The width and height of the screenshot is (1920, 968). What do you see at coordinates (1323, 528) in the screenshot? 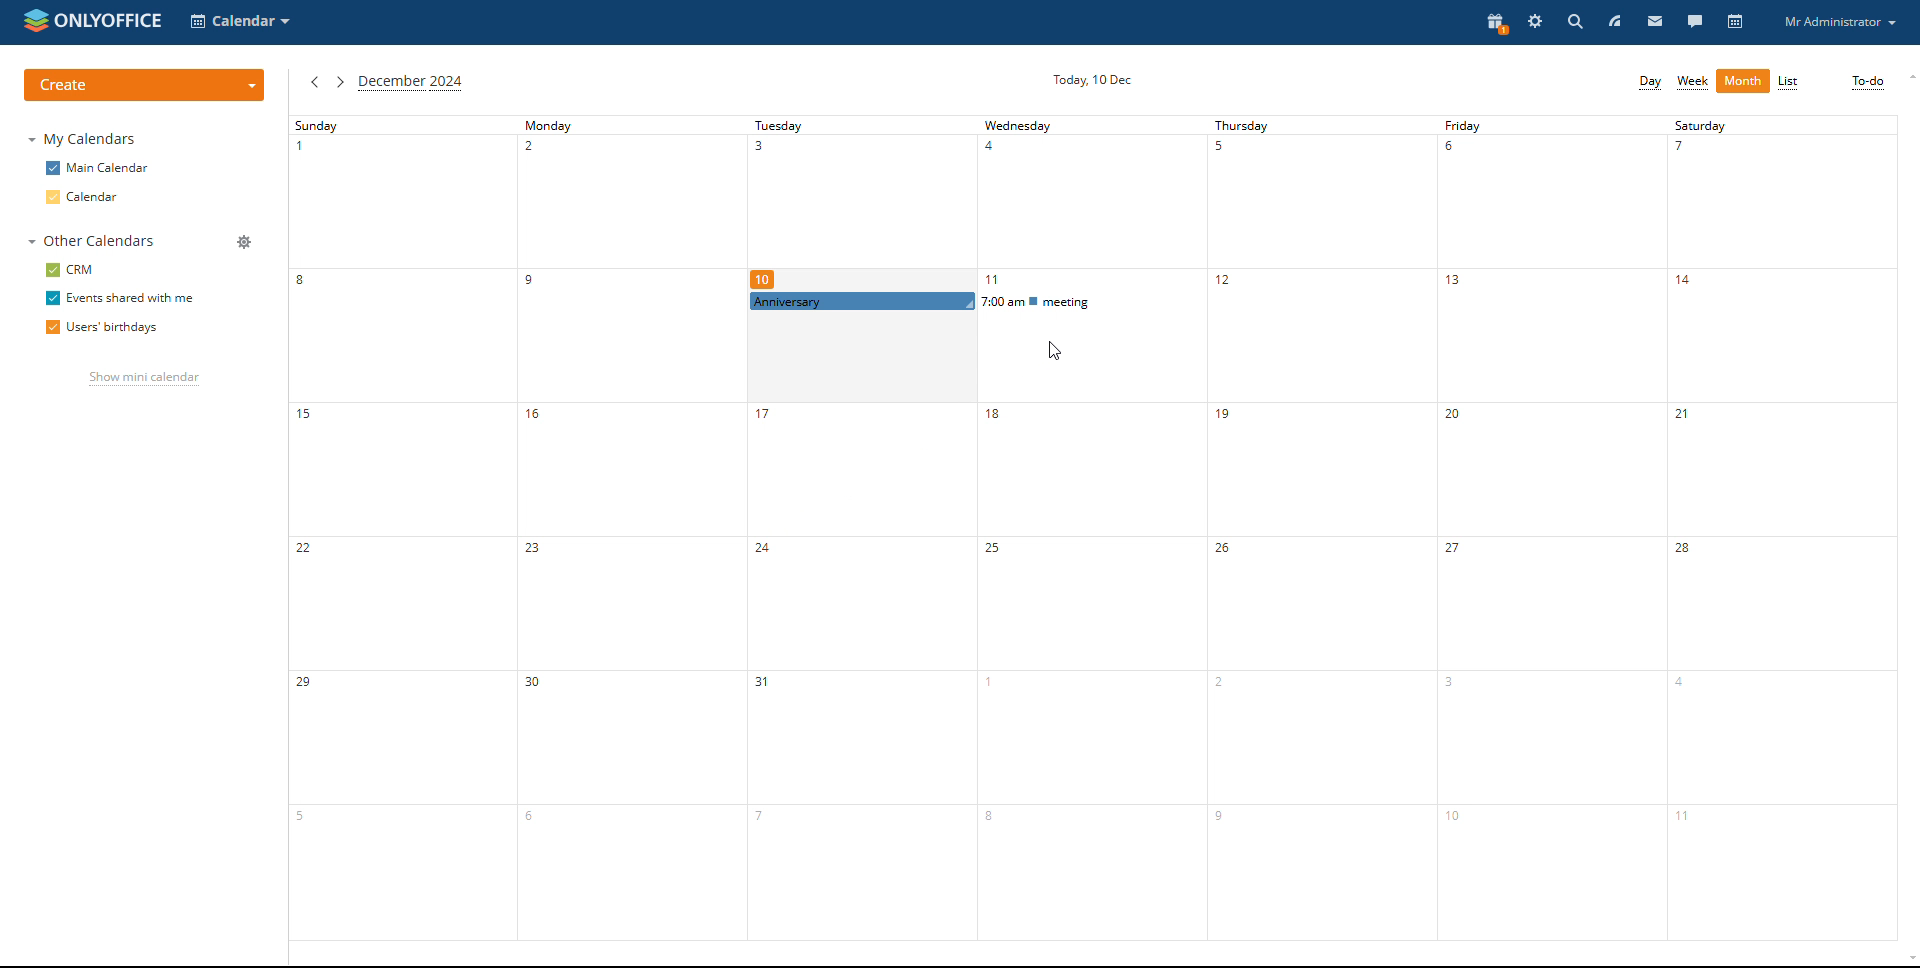
I see `thursday` at bounding box center [1323, 528].